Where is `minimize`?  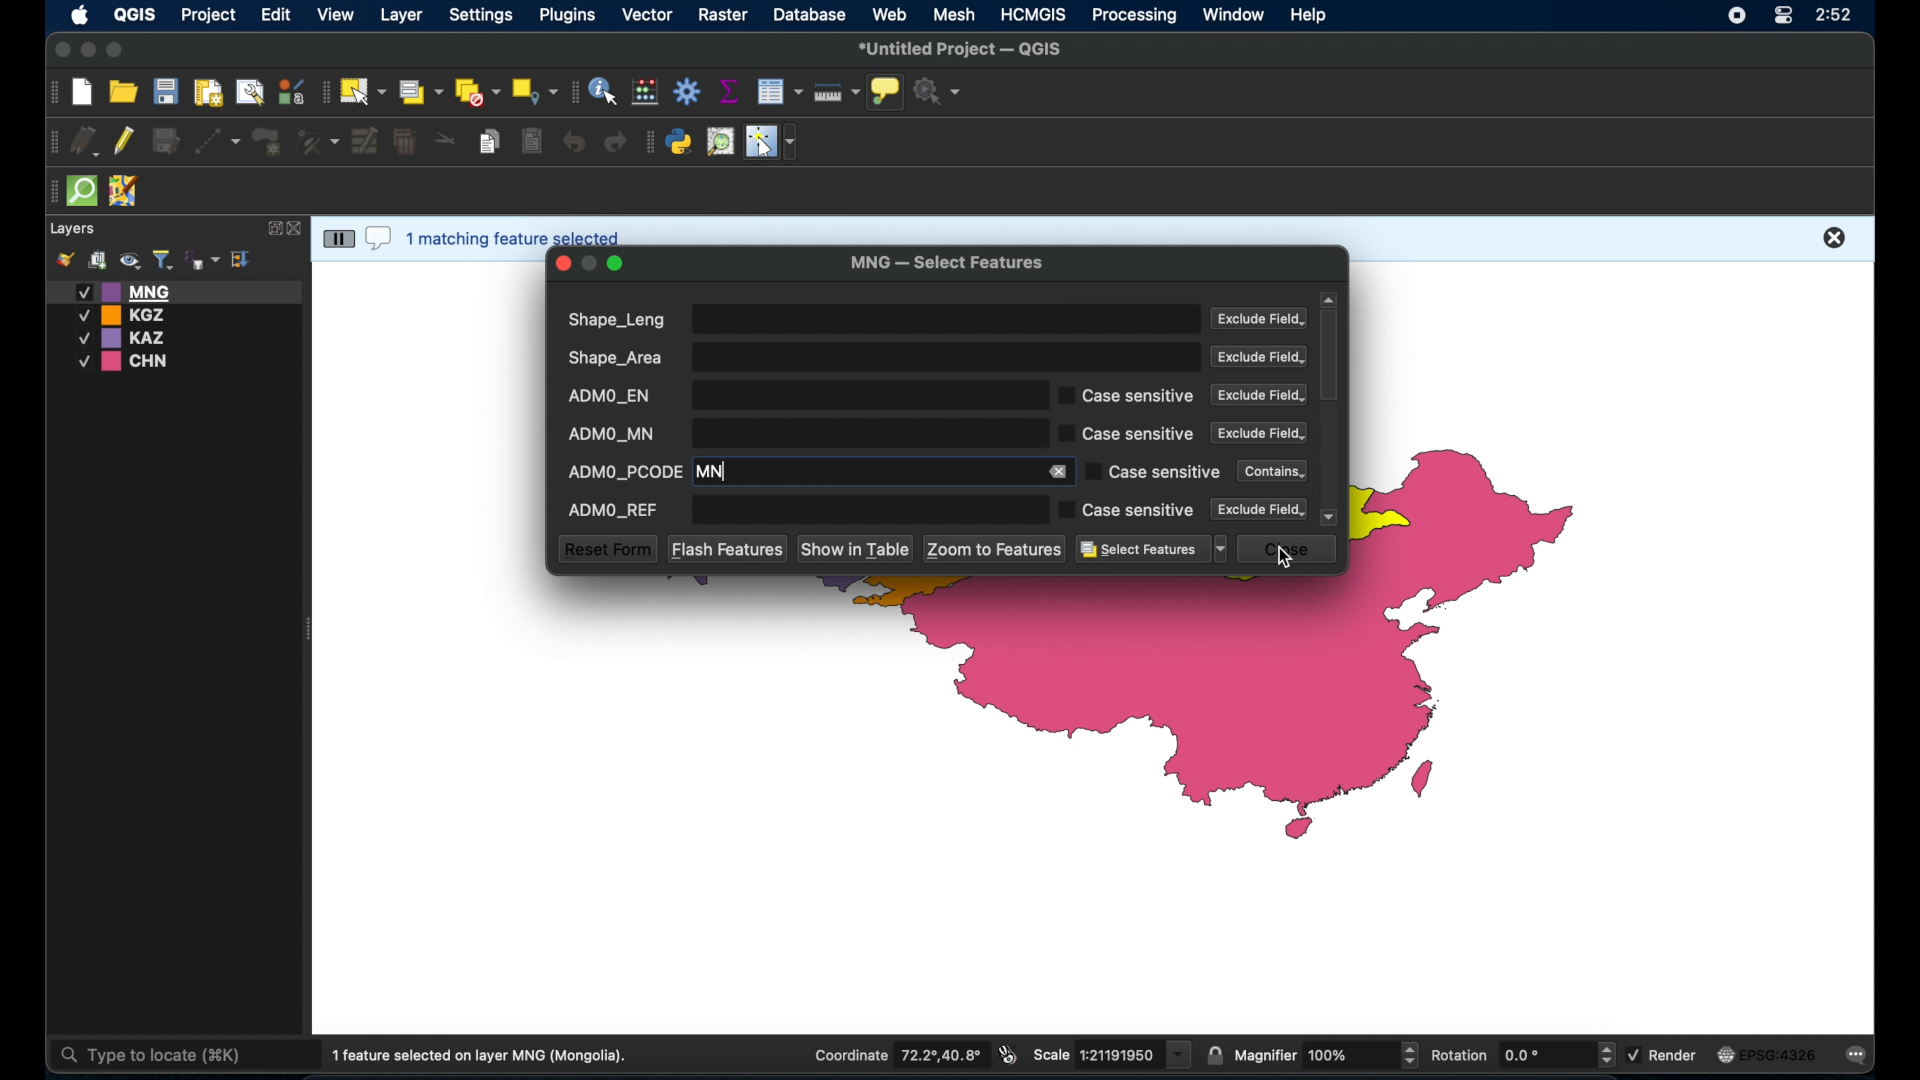
minimize is located at coordinates (90, 51).